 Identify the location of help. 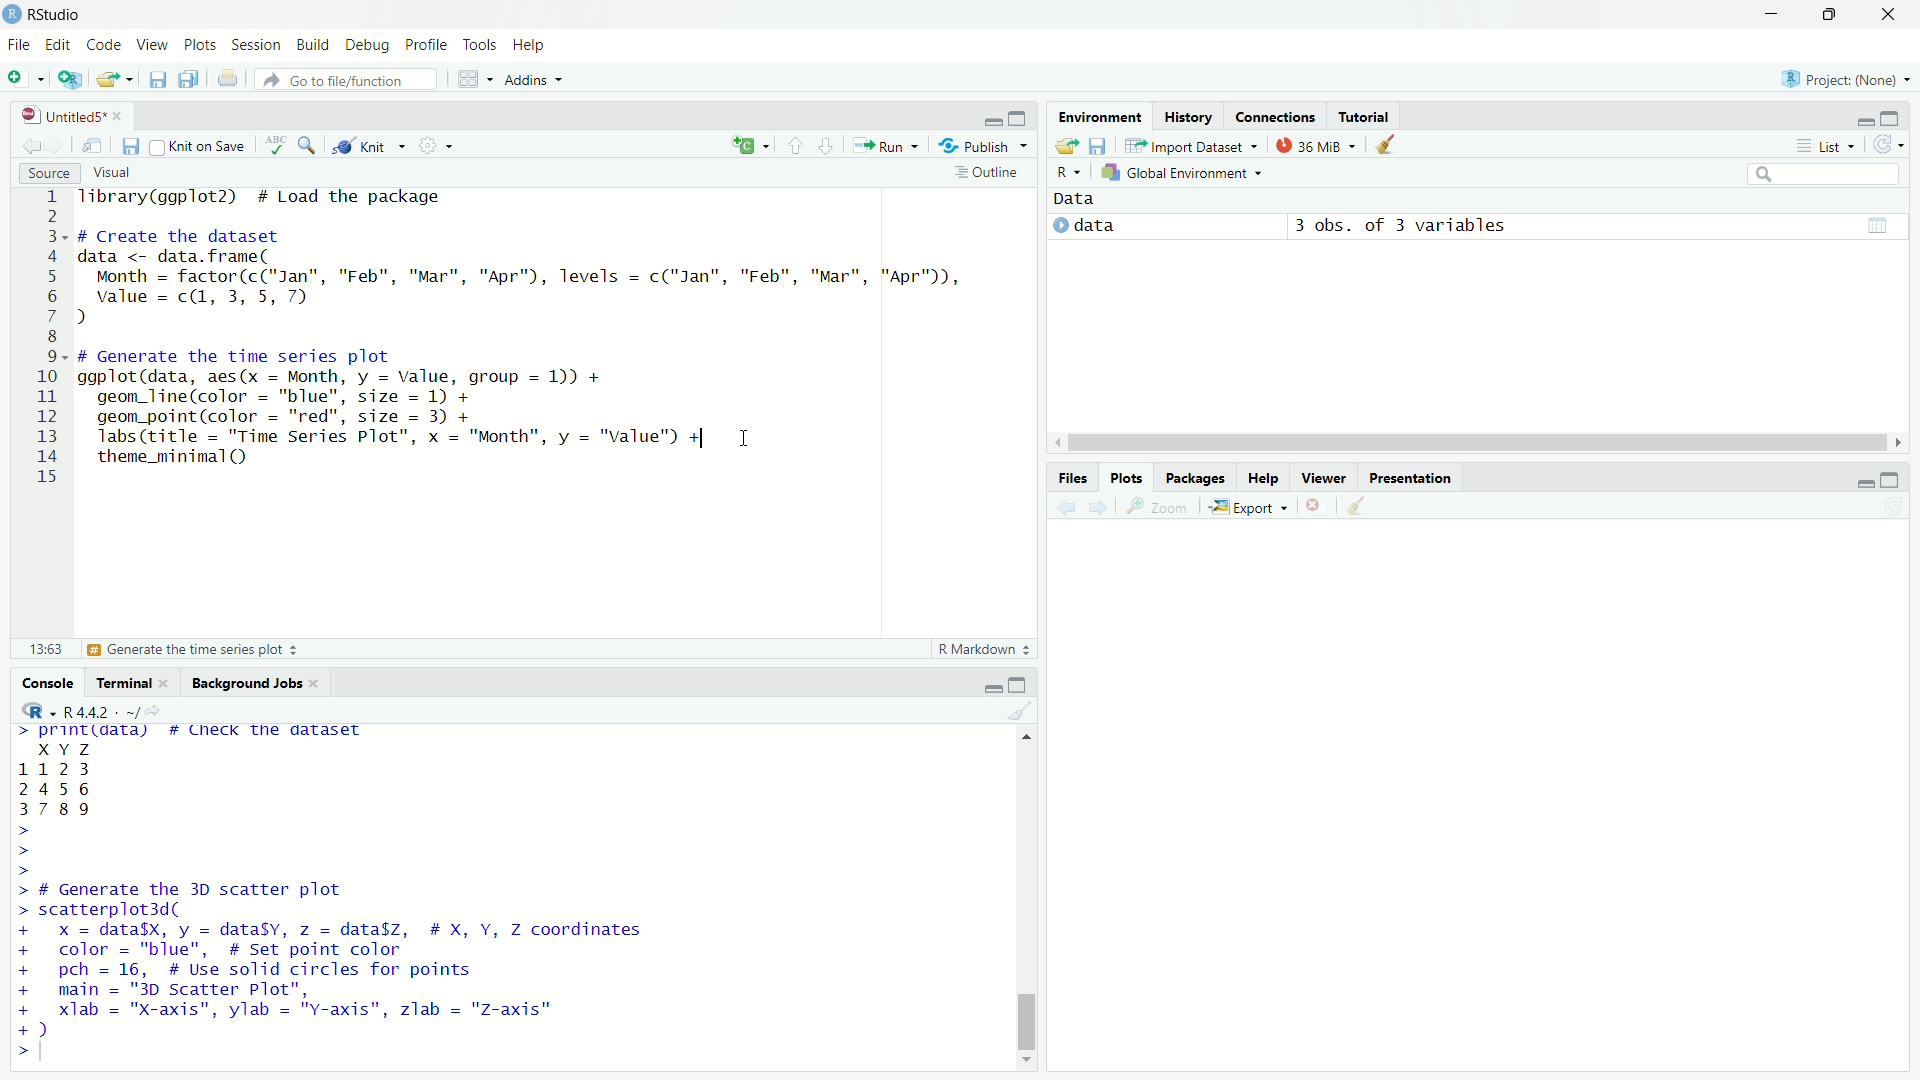
(536, 47).